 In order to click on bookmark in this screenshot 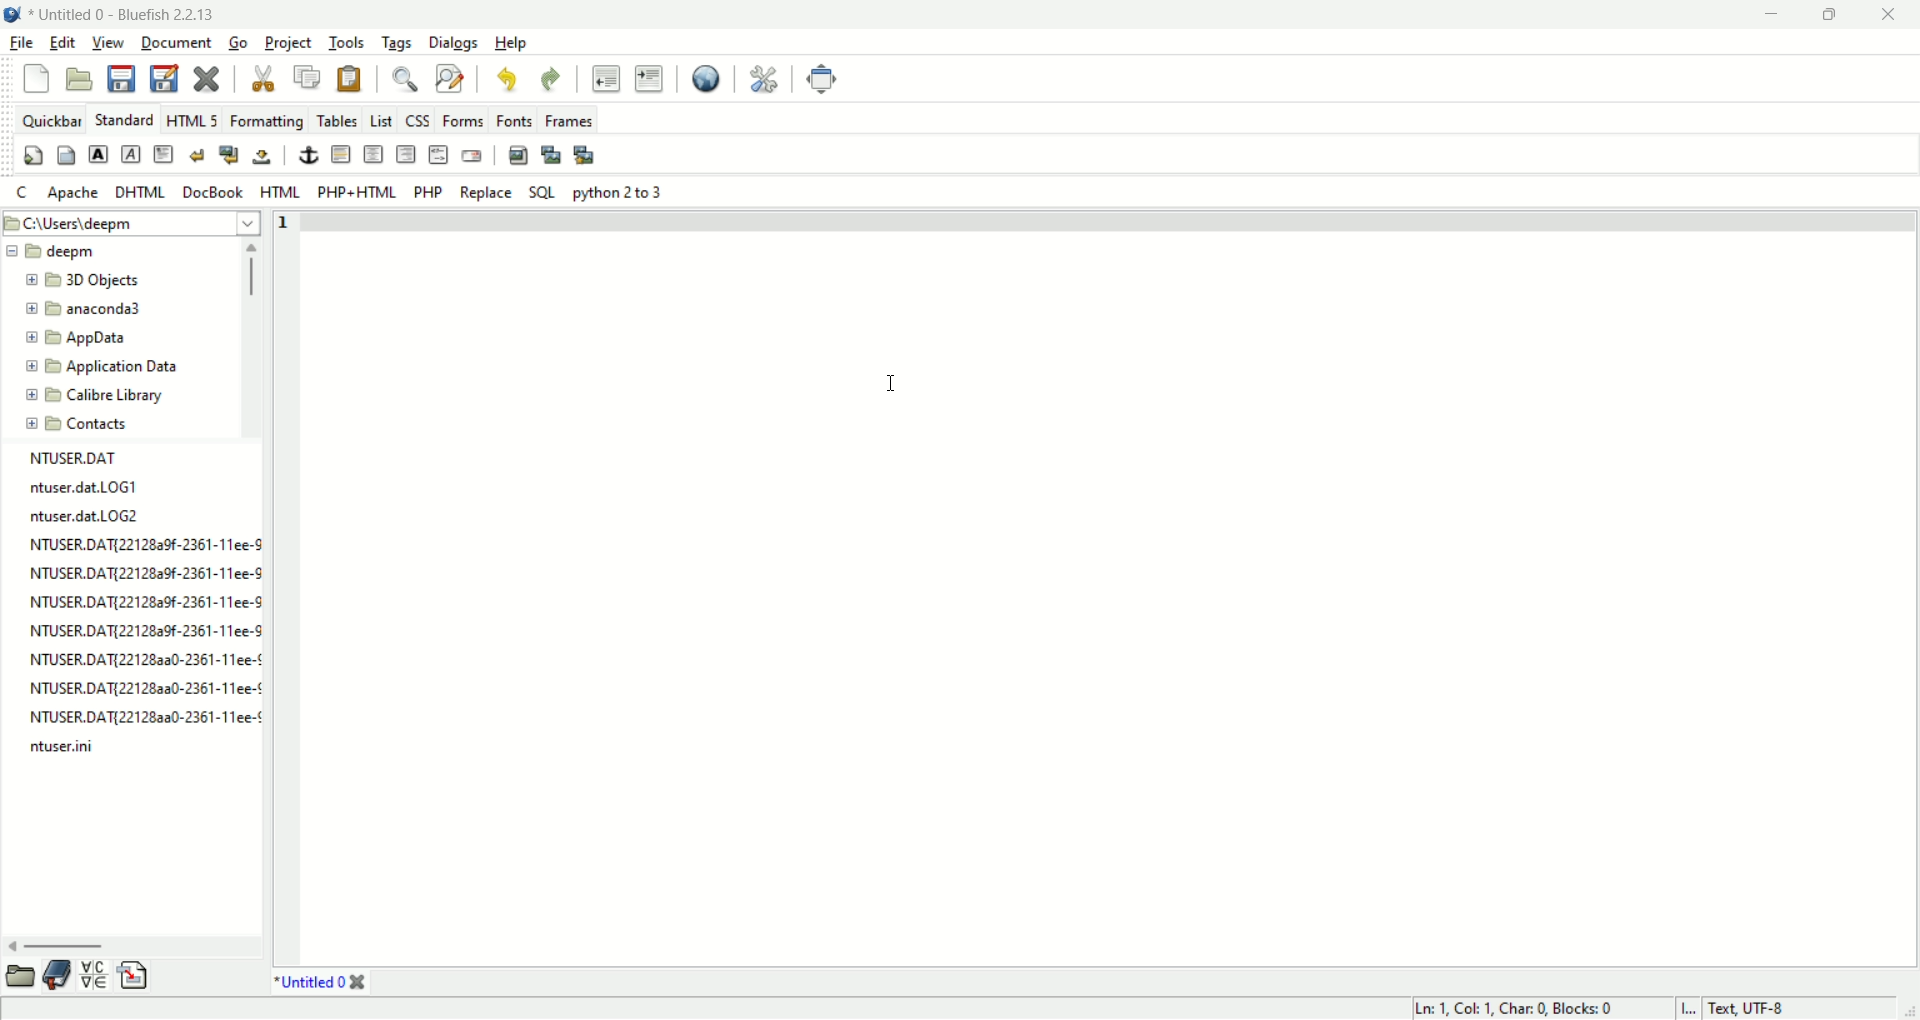, I will do `click(61, 978)`.